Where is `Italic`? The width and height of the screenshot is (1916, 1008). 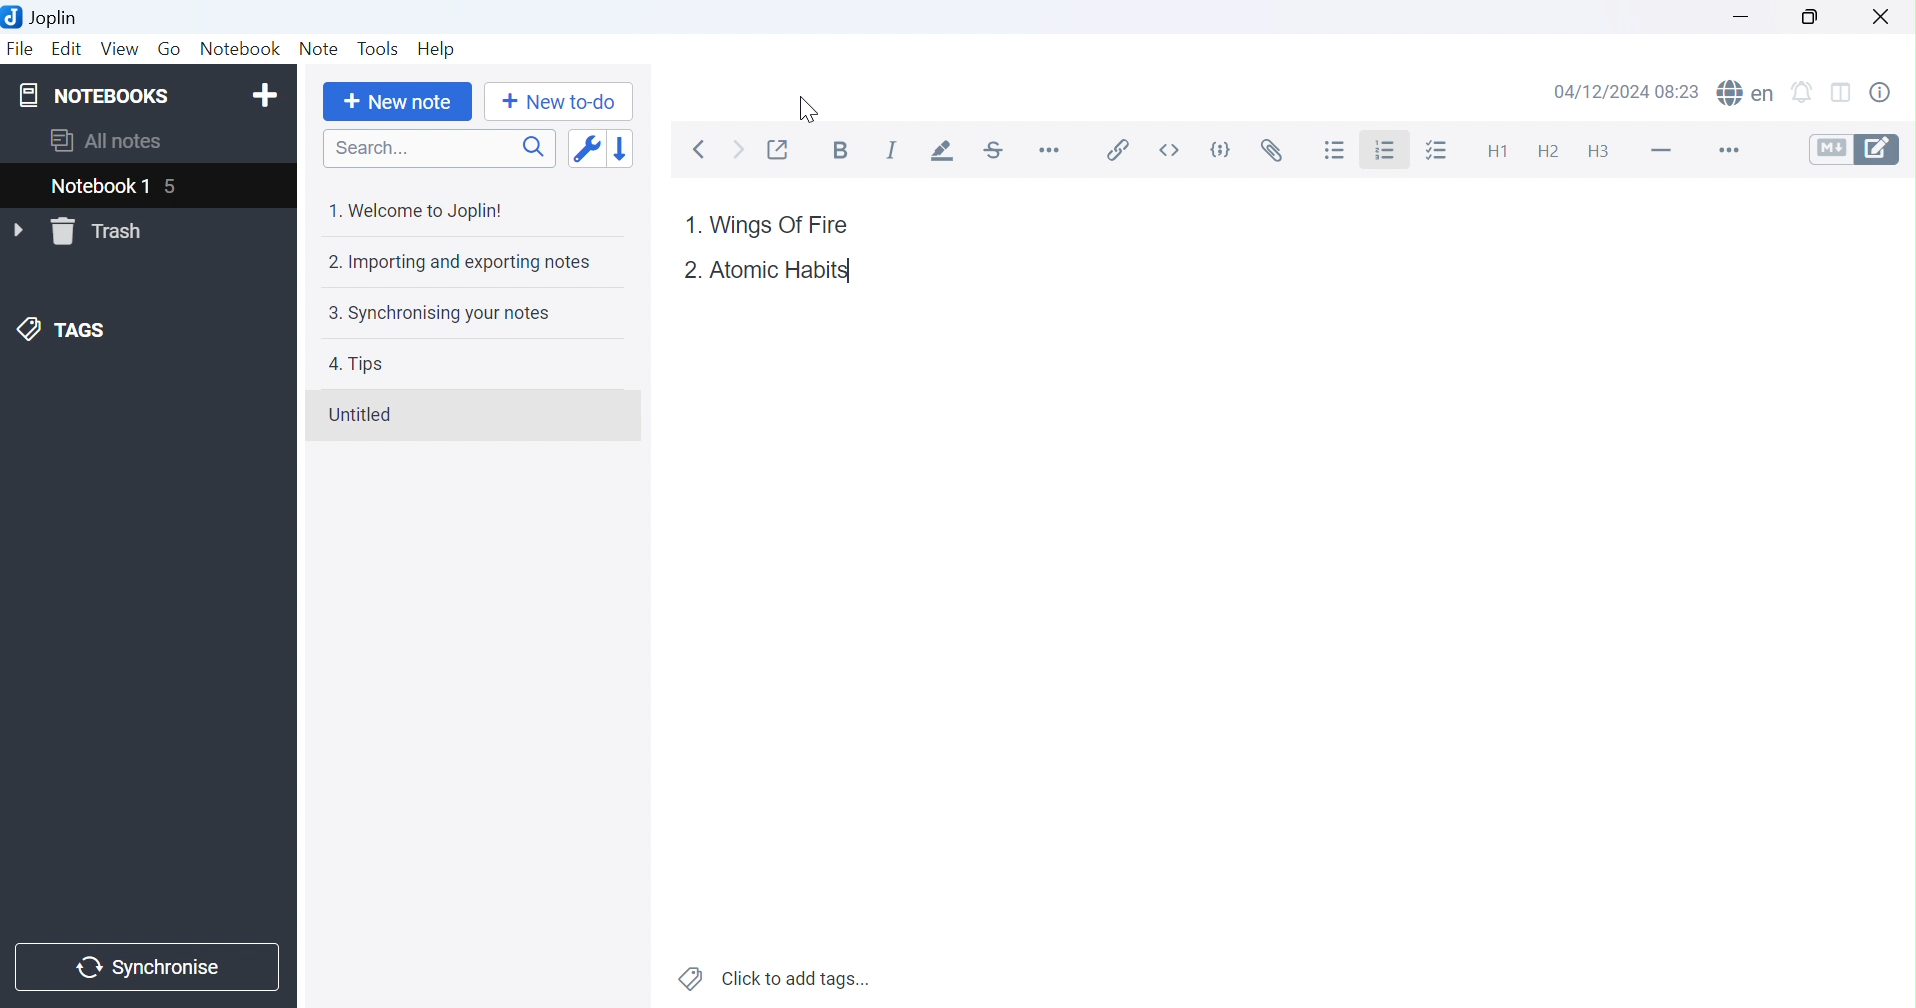
Italic is located at coordinates (893, 150).